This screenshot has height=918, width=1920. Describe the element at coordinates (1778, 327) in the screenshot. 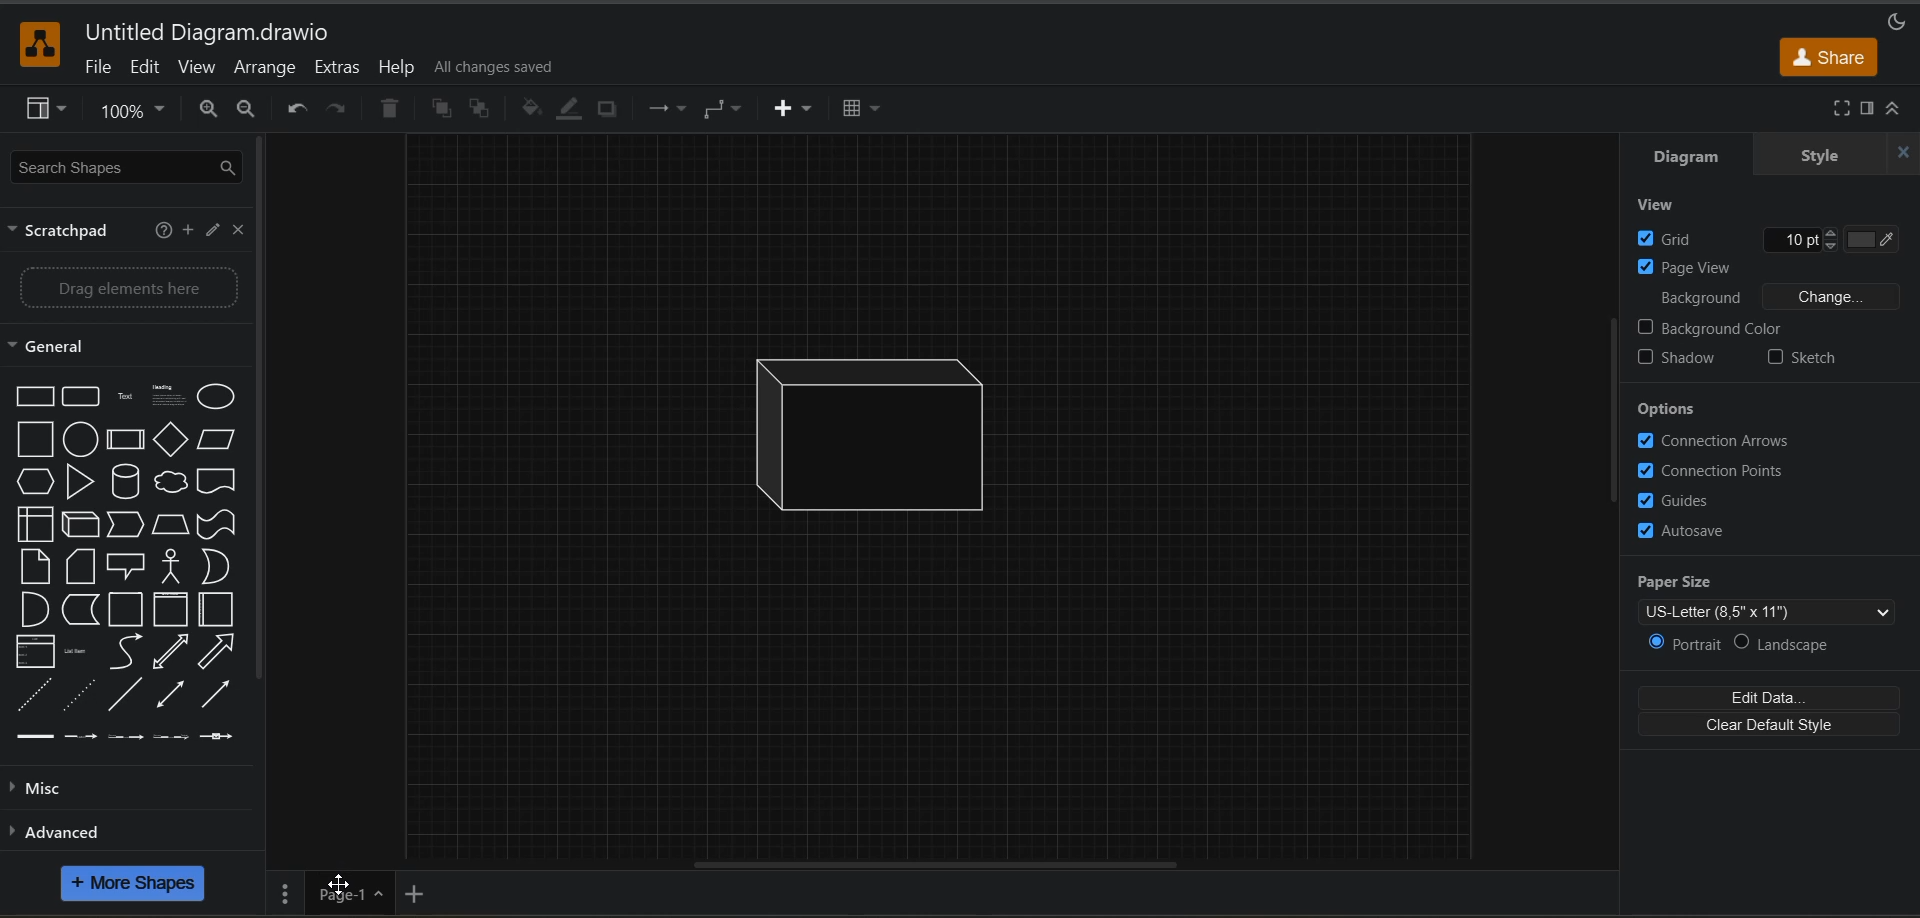

I see `background color` at that location.